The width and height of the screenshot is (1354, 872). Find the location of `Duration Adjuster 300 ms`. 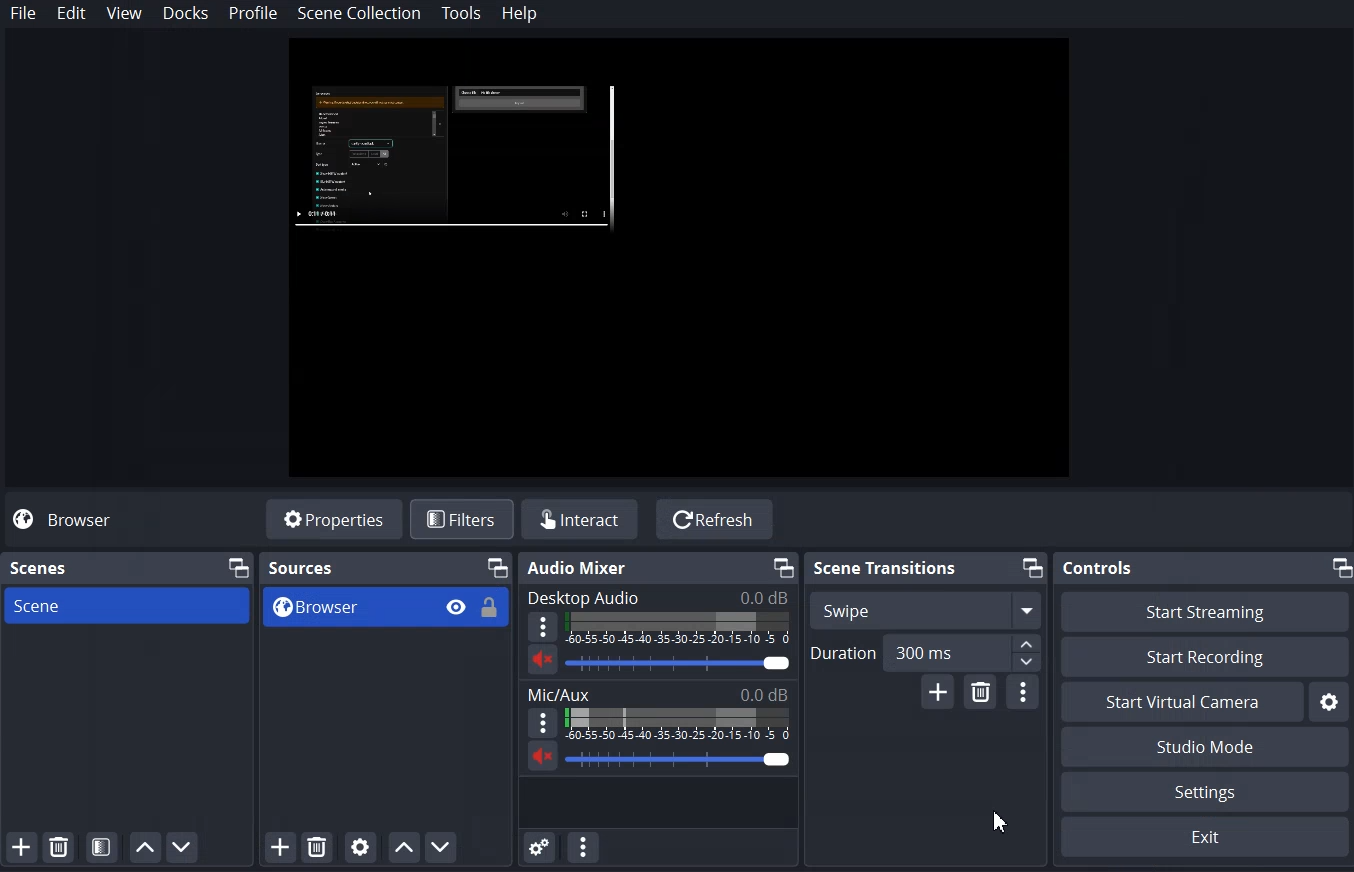

Duration Adjuster 300 ms is located at coordinates (924, 652).